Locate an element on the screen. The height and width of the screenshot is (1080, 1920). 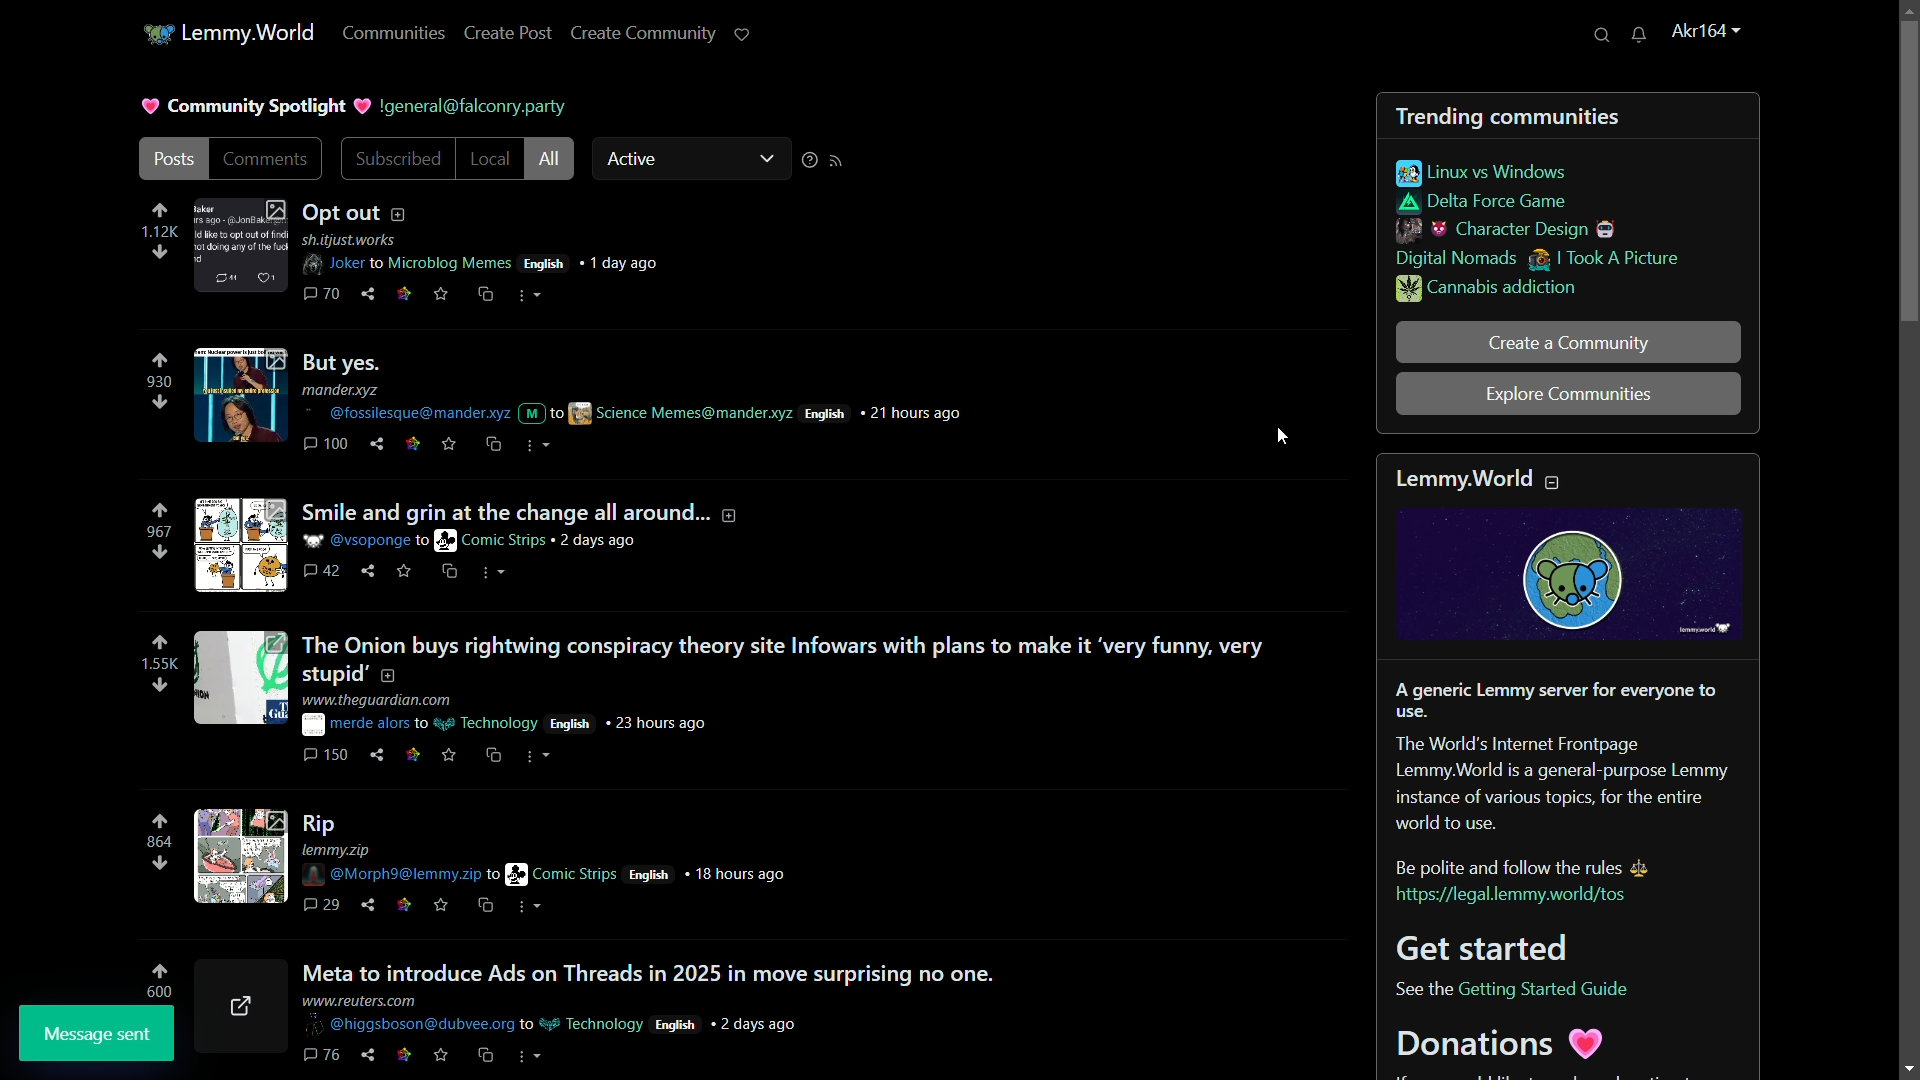
share is located at coordinates (371, 902).